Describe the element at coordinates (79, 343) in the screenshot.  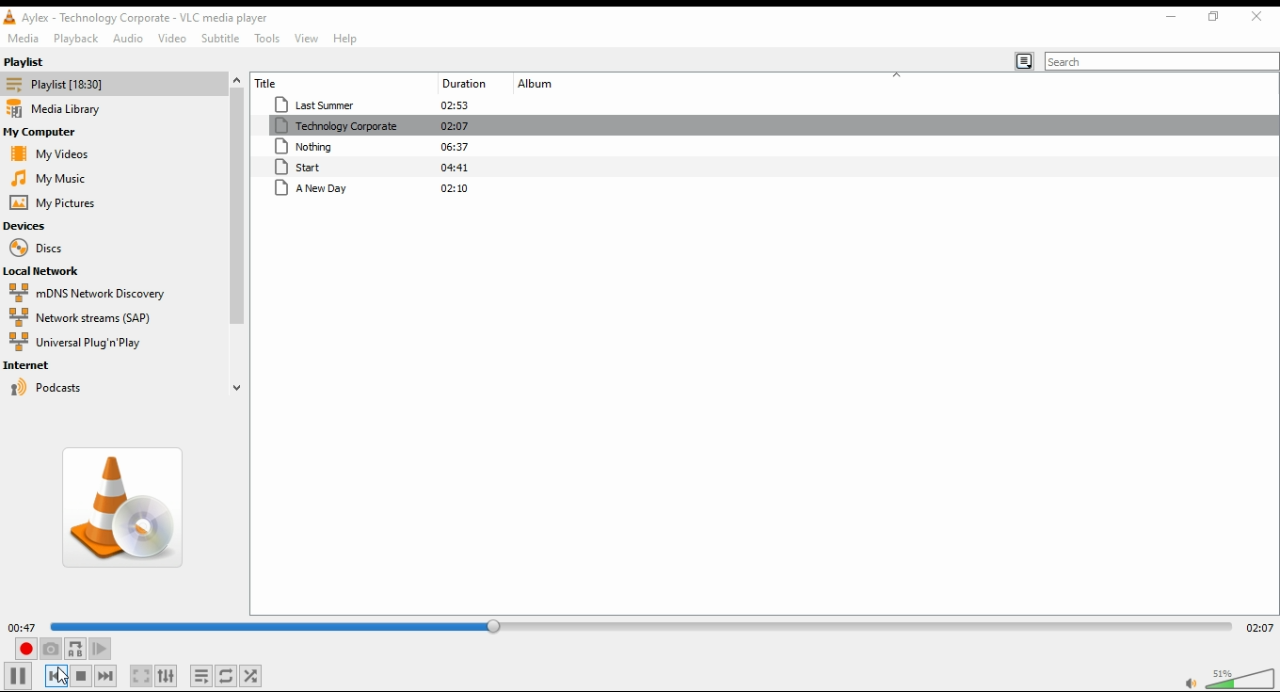
I see `universal plug 'n play` at that location.